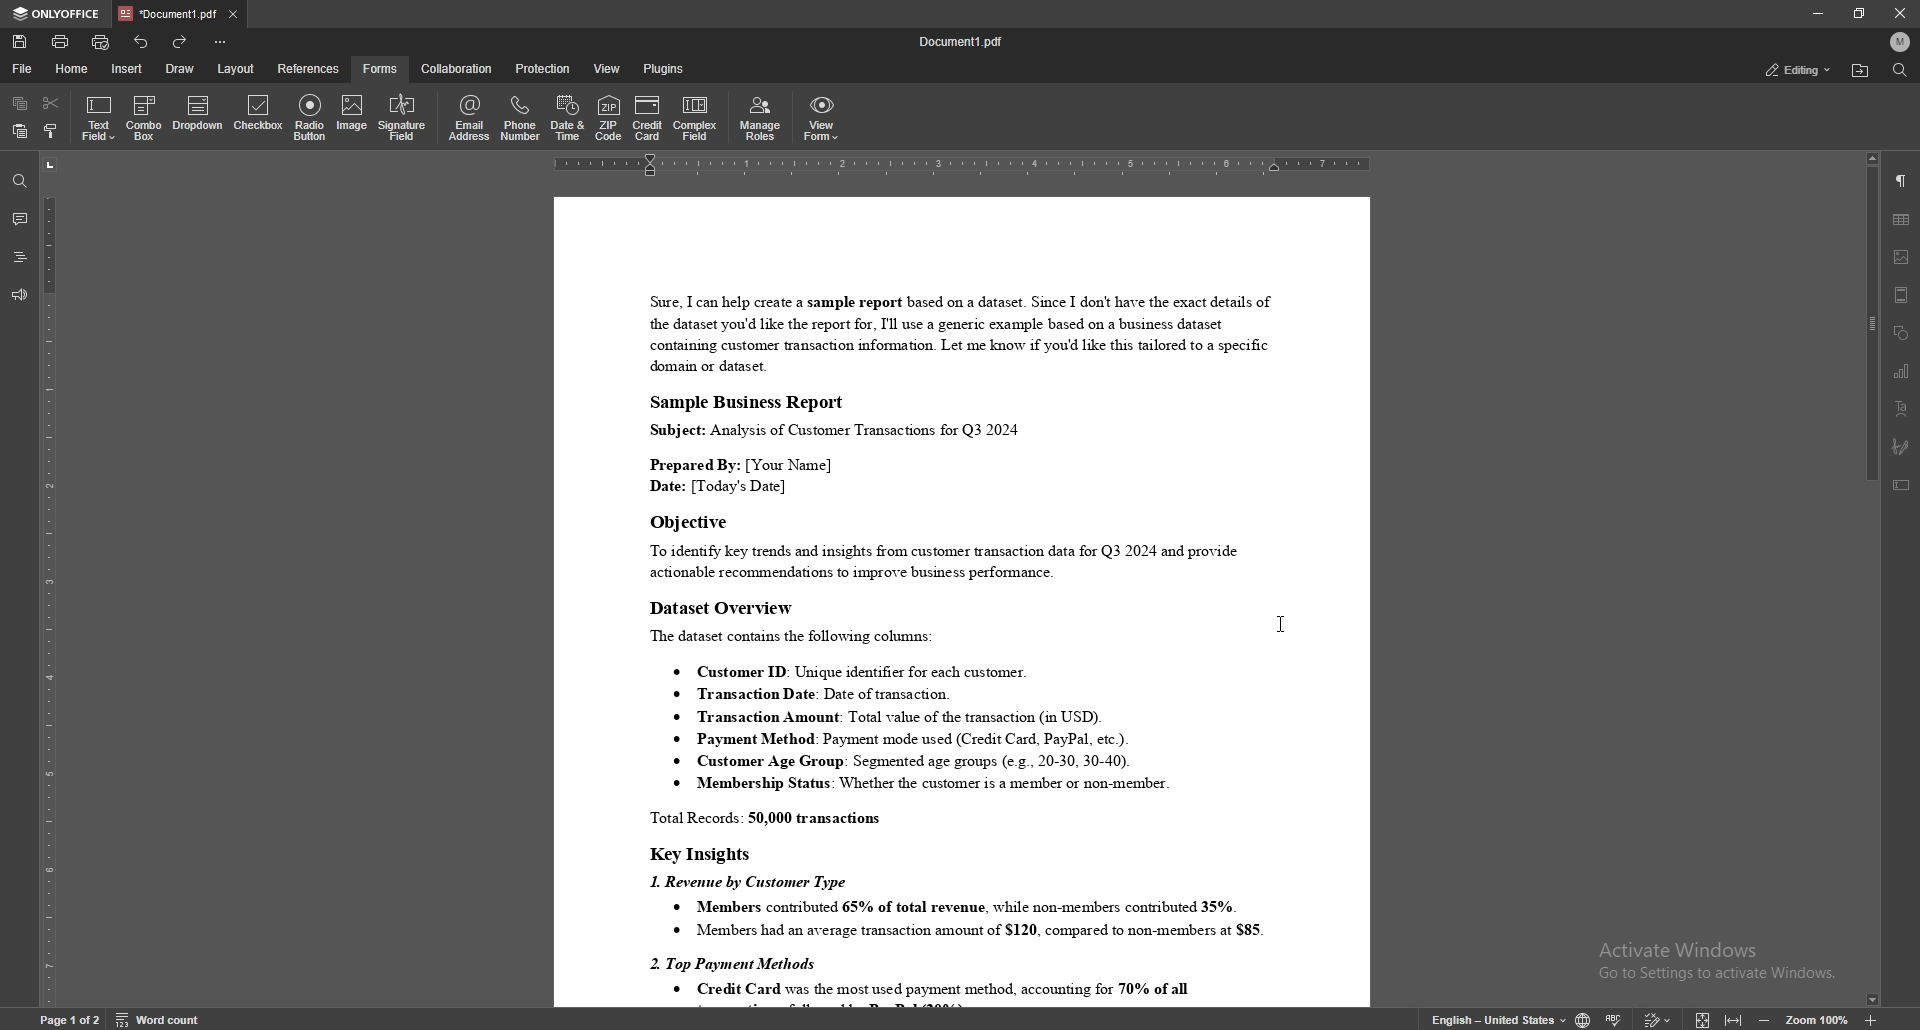 The width and height of the screenshot is (1920, 1030). Describe the element at coordinates (648, 117) in the screenshot. I see `credit card` at that location.